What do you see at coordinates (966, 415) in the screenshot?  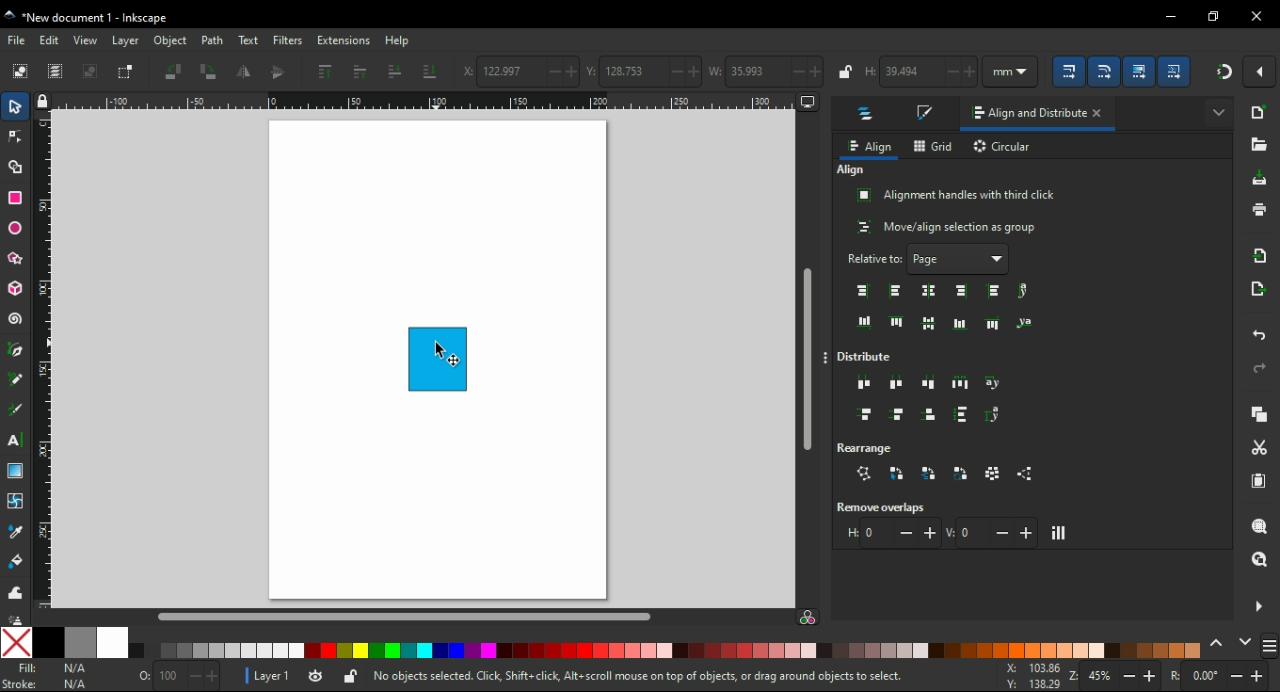 I see `distribute vertically with even vertical gaps` at bounding box center [966, 415].